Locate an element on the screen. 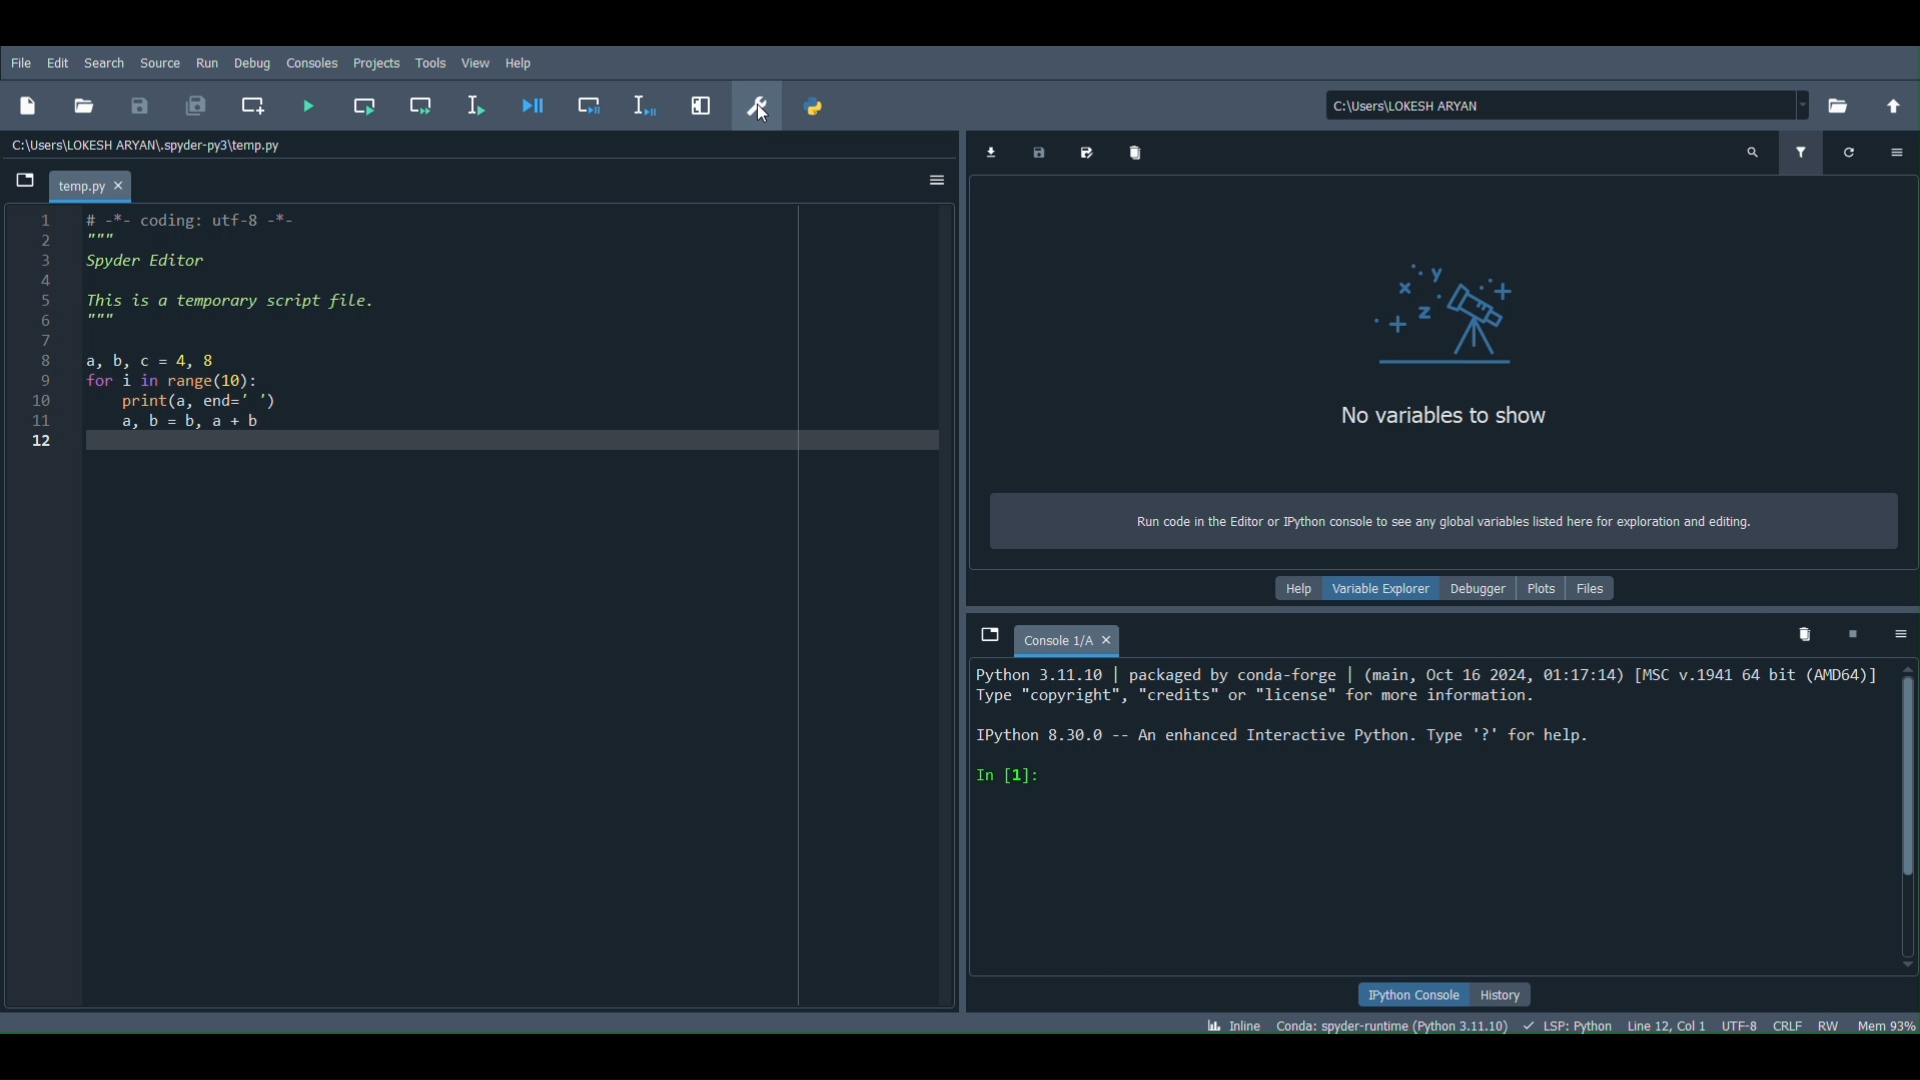 The height and width of the screenshot is (1080, 1920). Source is located at coordinates (163, 62).